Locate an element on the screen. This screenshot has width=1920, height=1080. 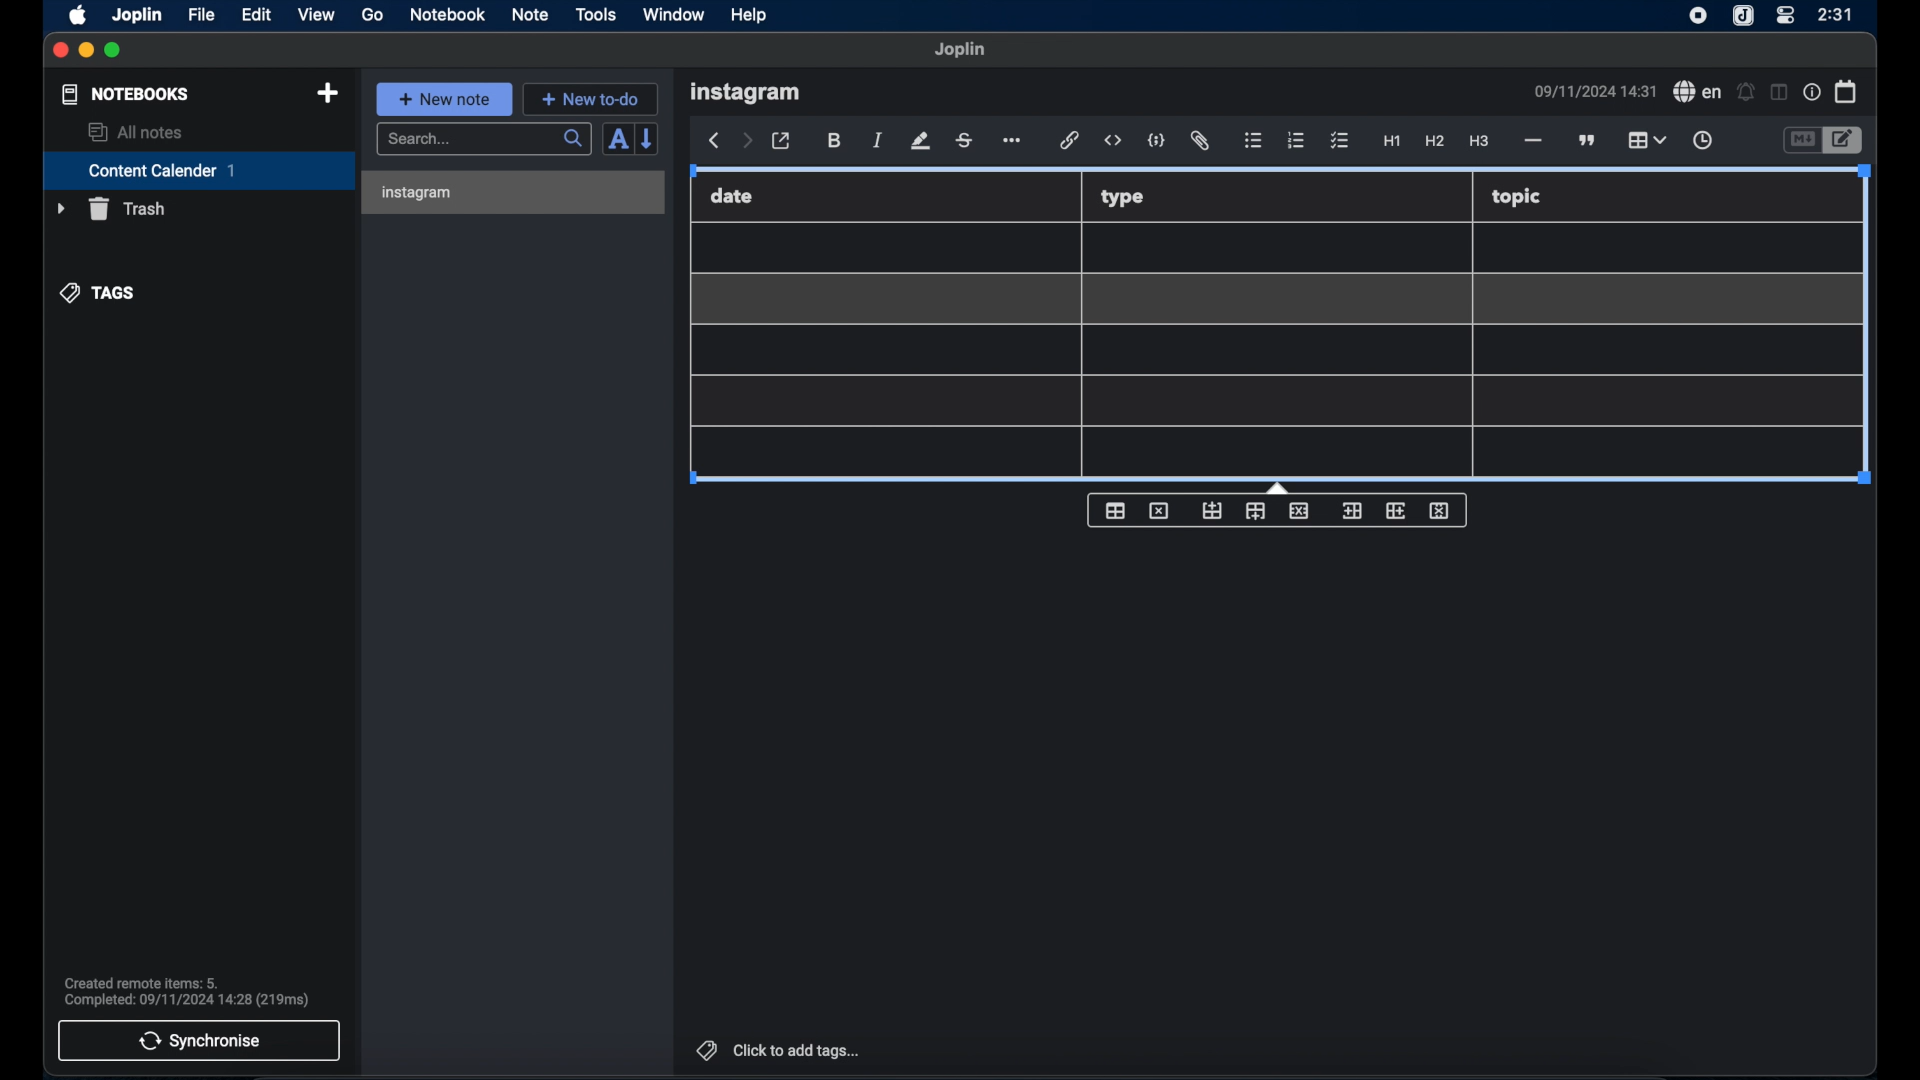
window is located at coordinates (674, 14).